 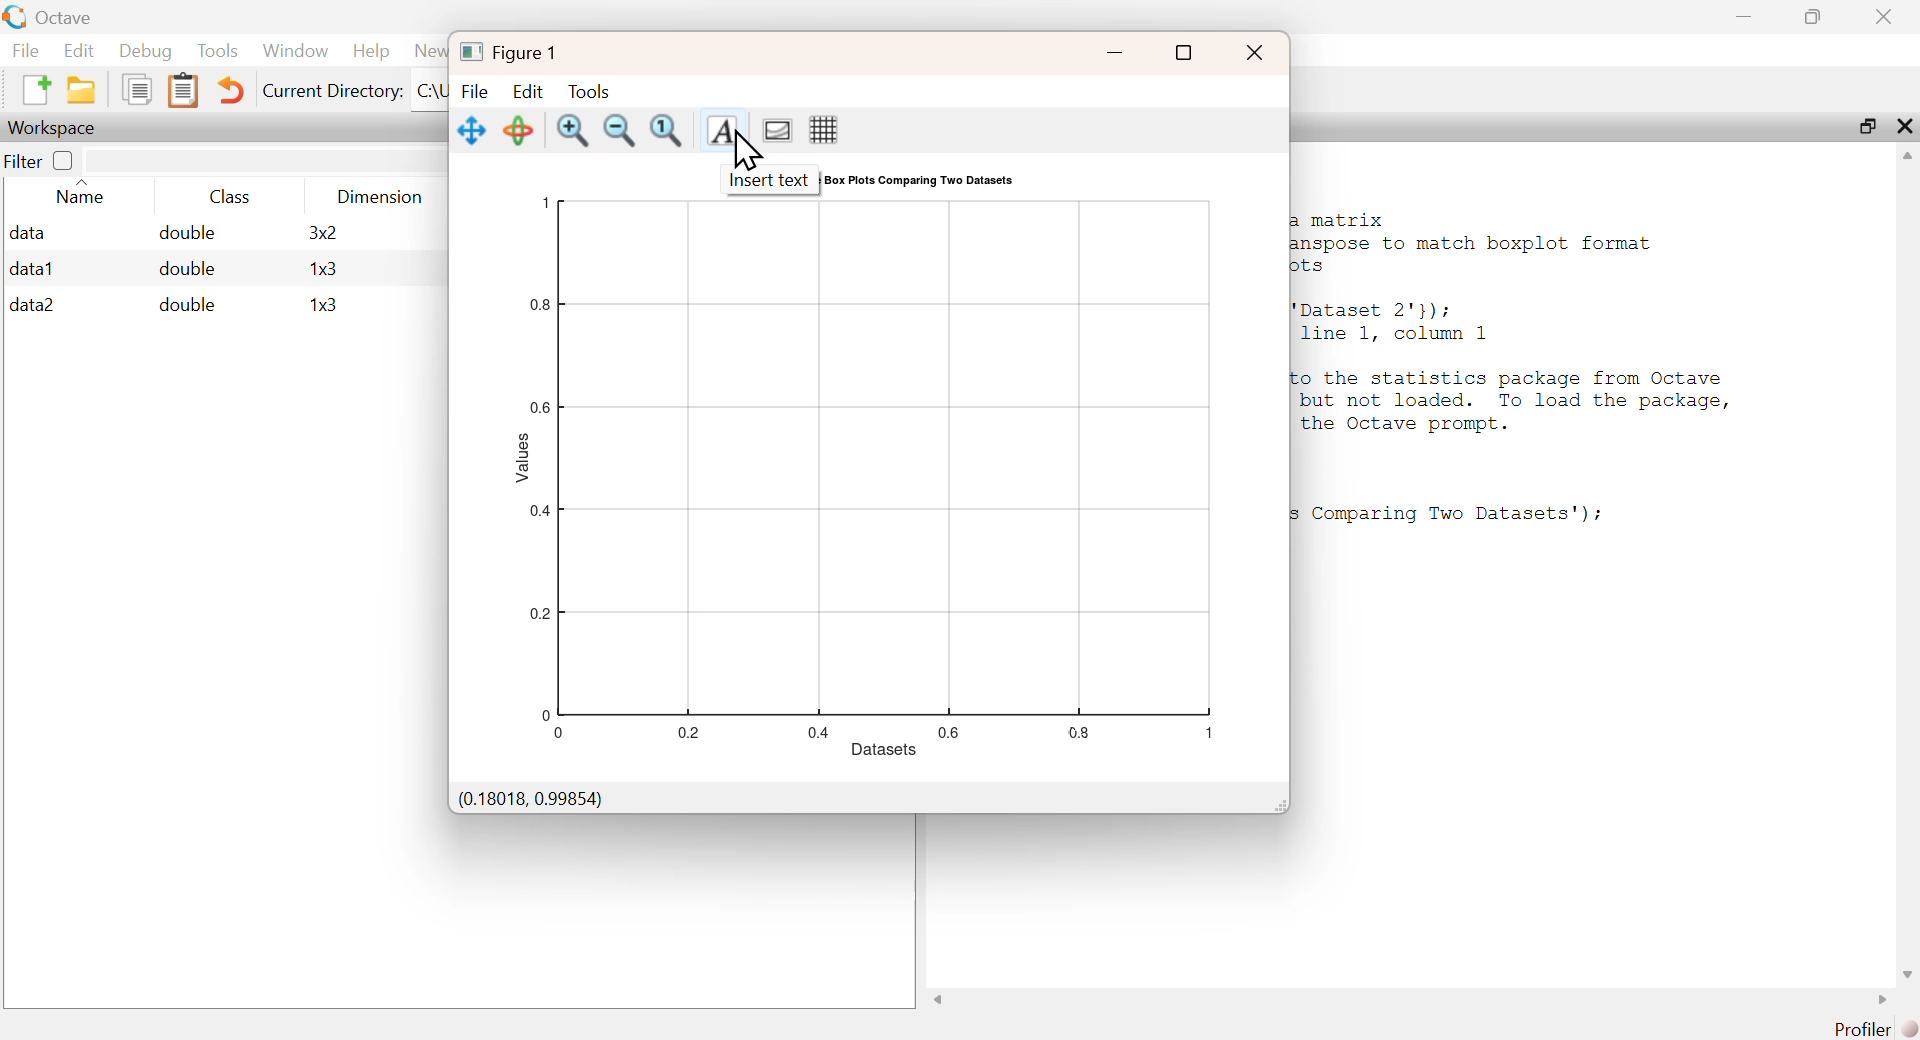 What do you see at coordinates (1814, 15) in the screenshot?
I see `maximize` at bounding box center [1814, 15].